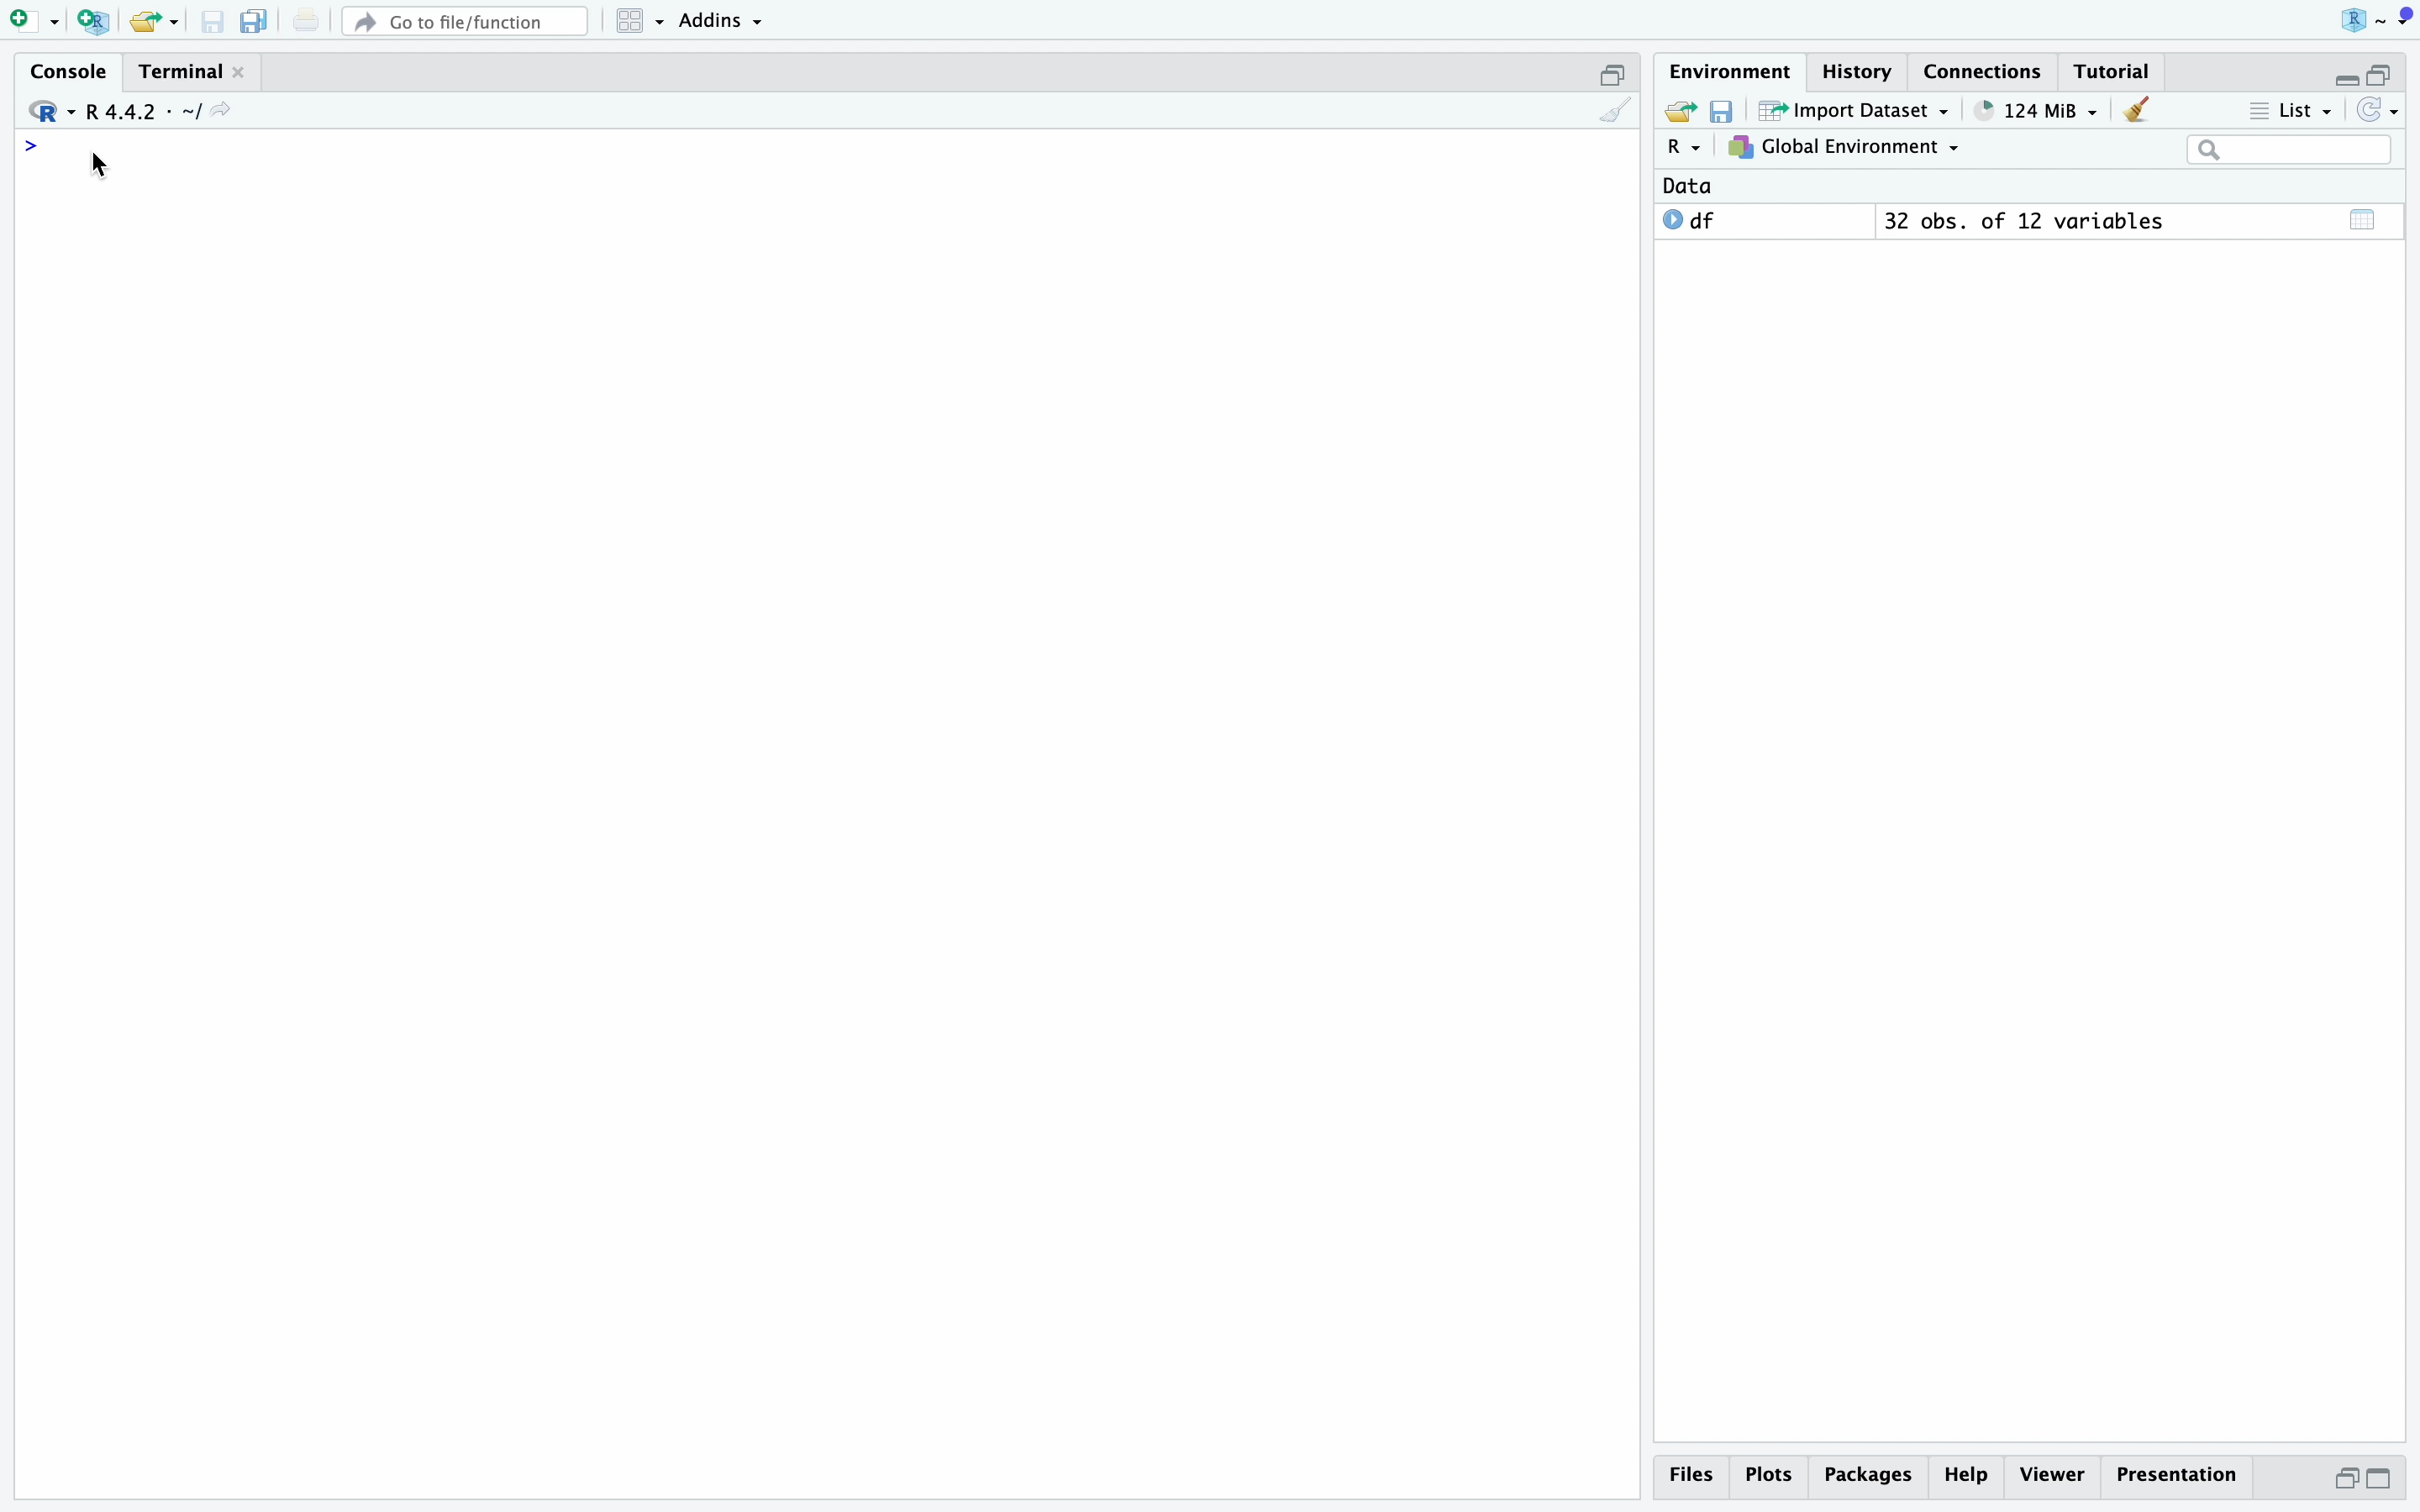  Describe the element at coordinates (181, 73) in the screenshot. I see `terminal` at that location.